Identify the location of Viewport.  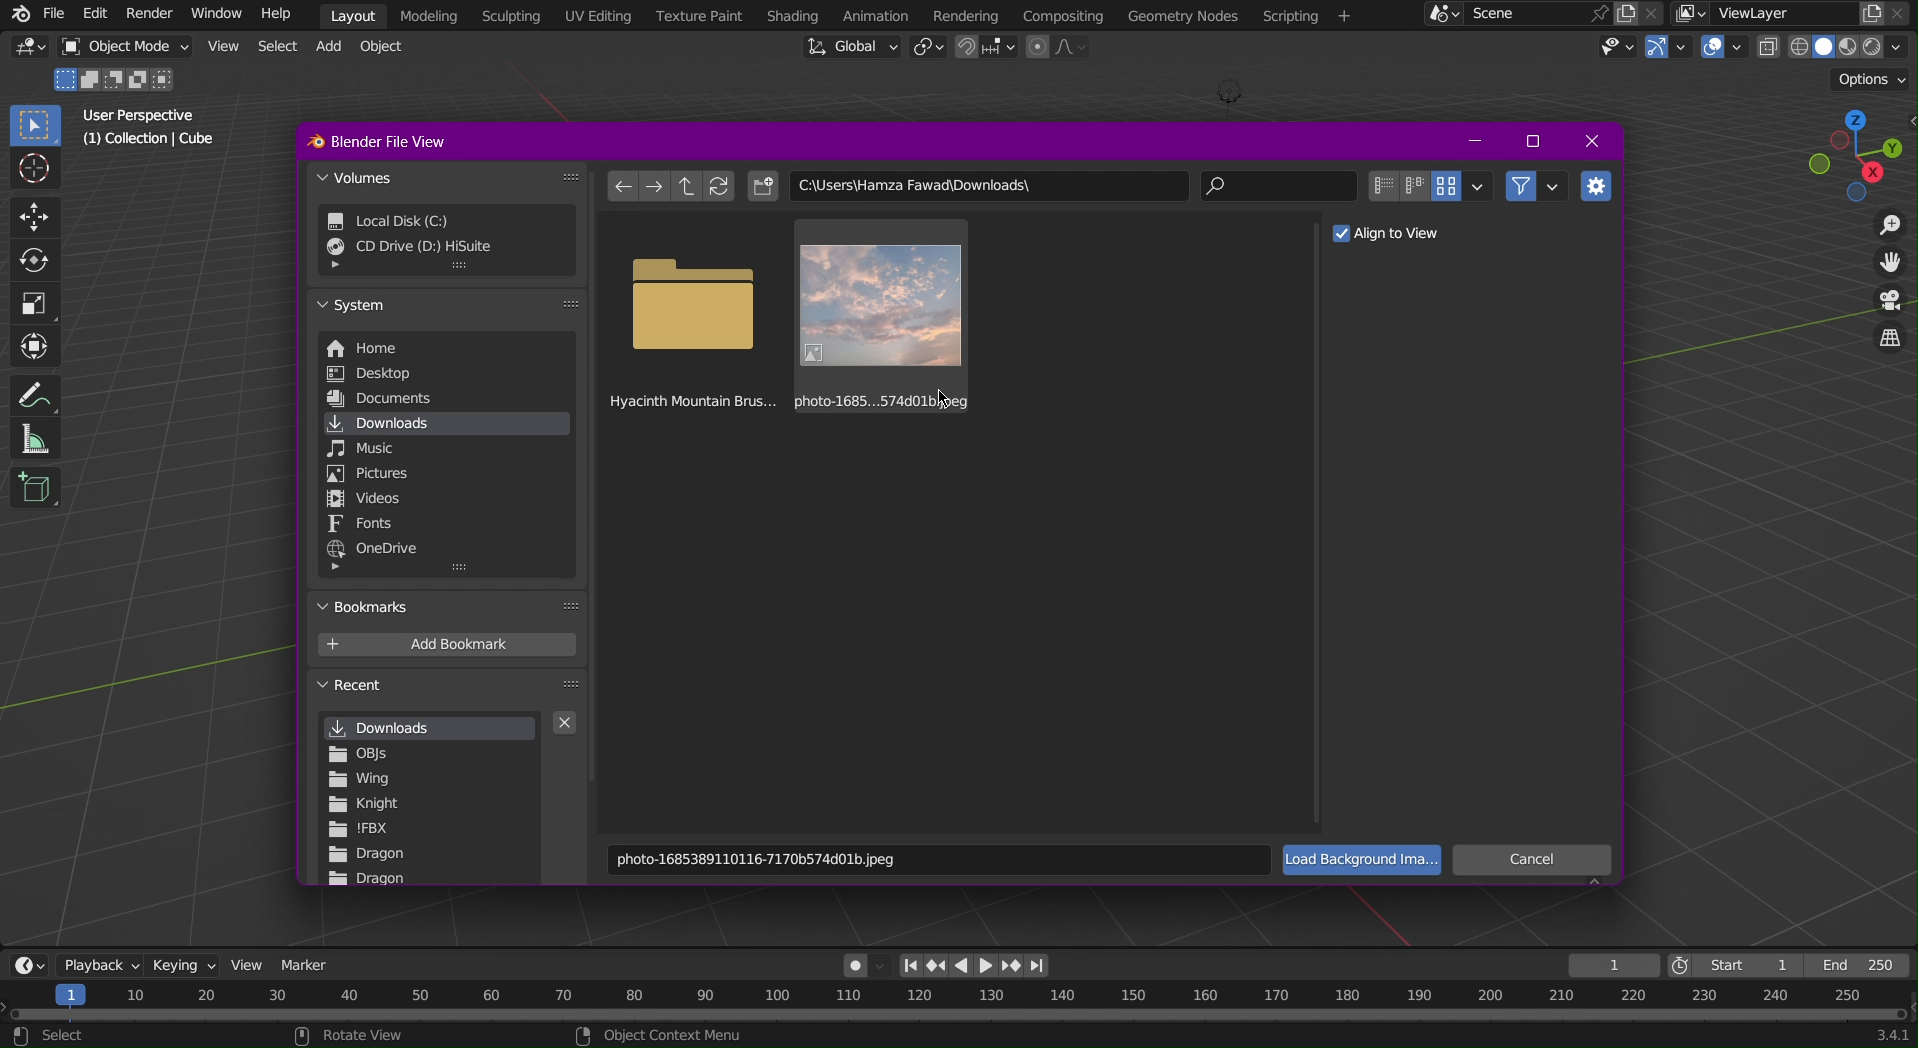
(1857, 157).